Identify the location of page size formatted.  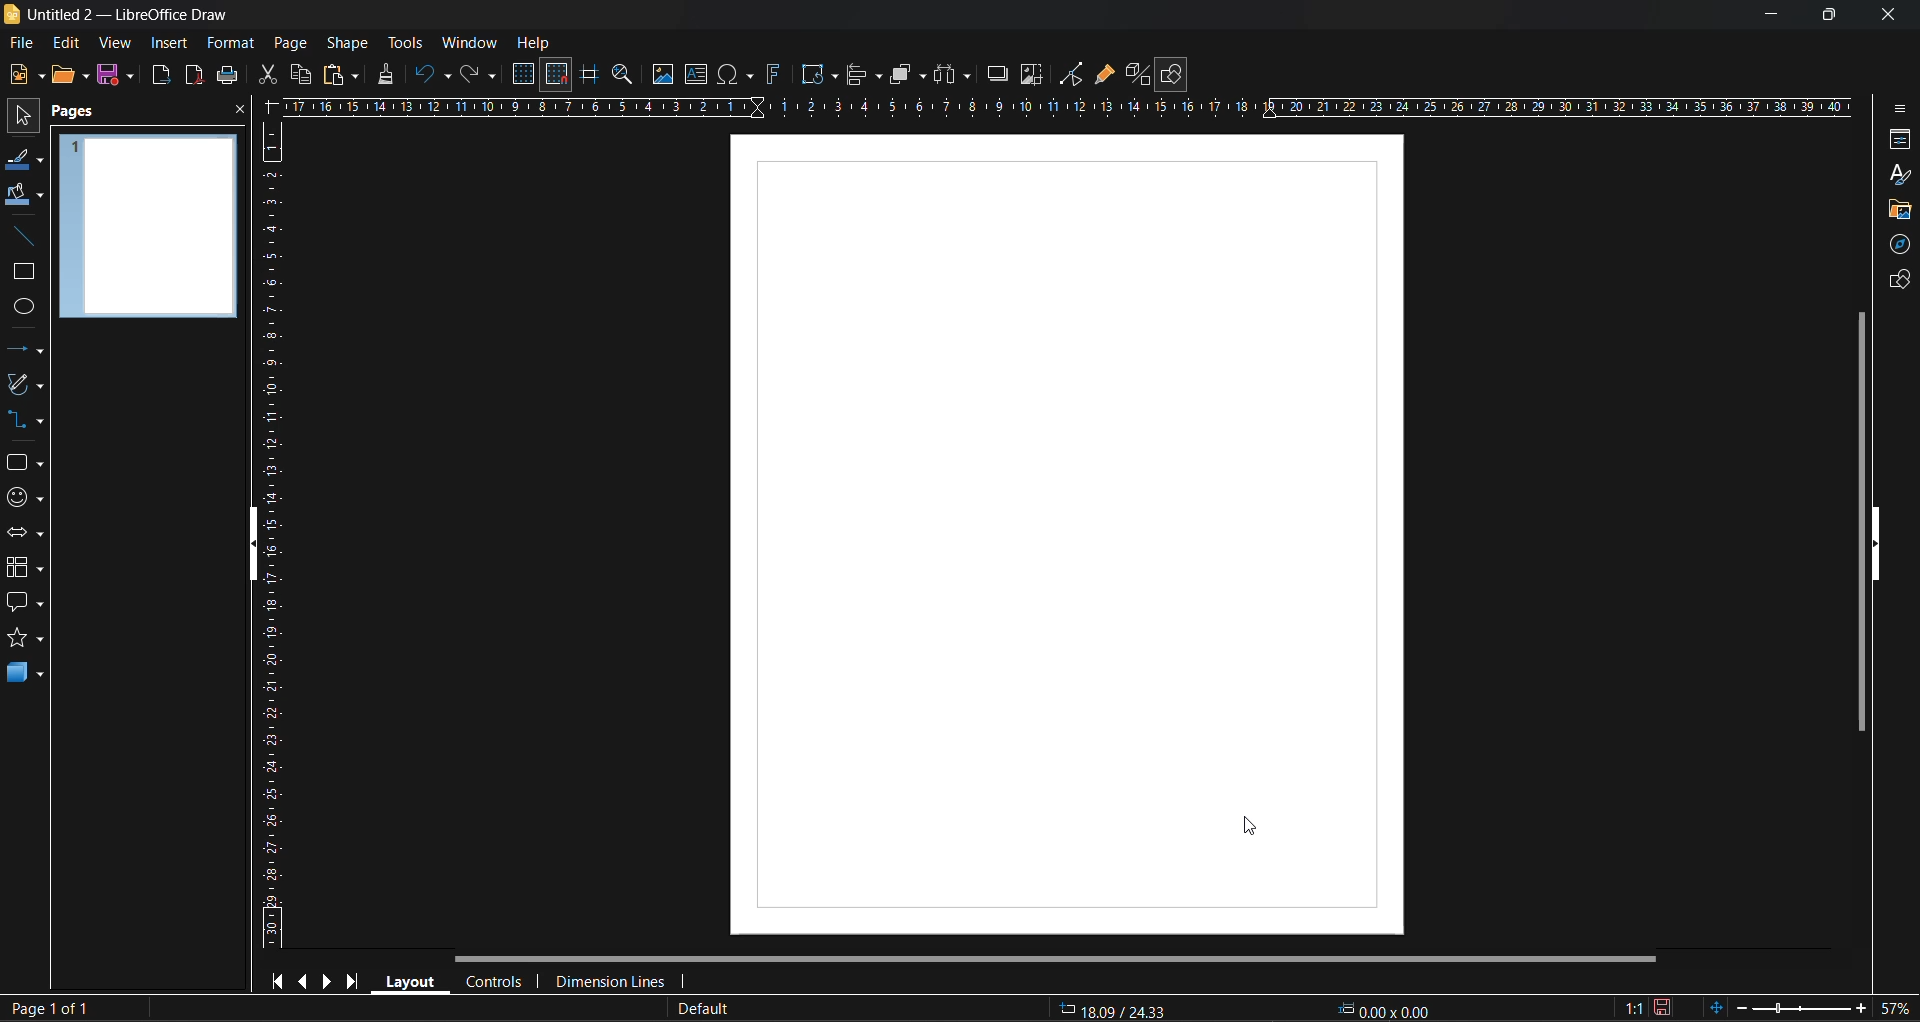
(1066, 533).